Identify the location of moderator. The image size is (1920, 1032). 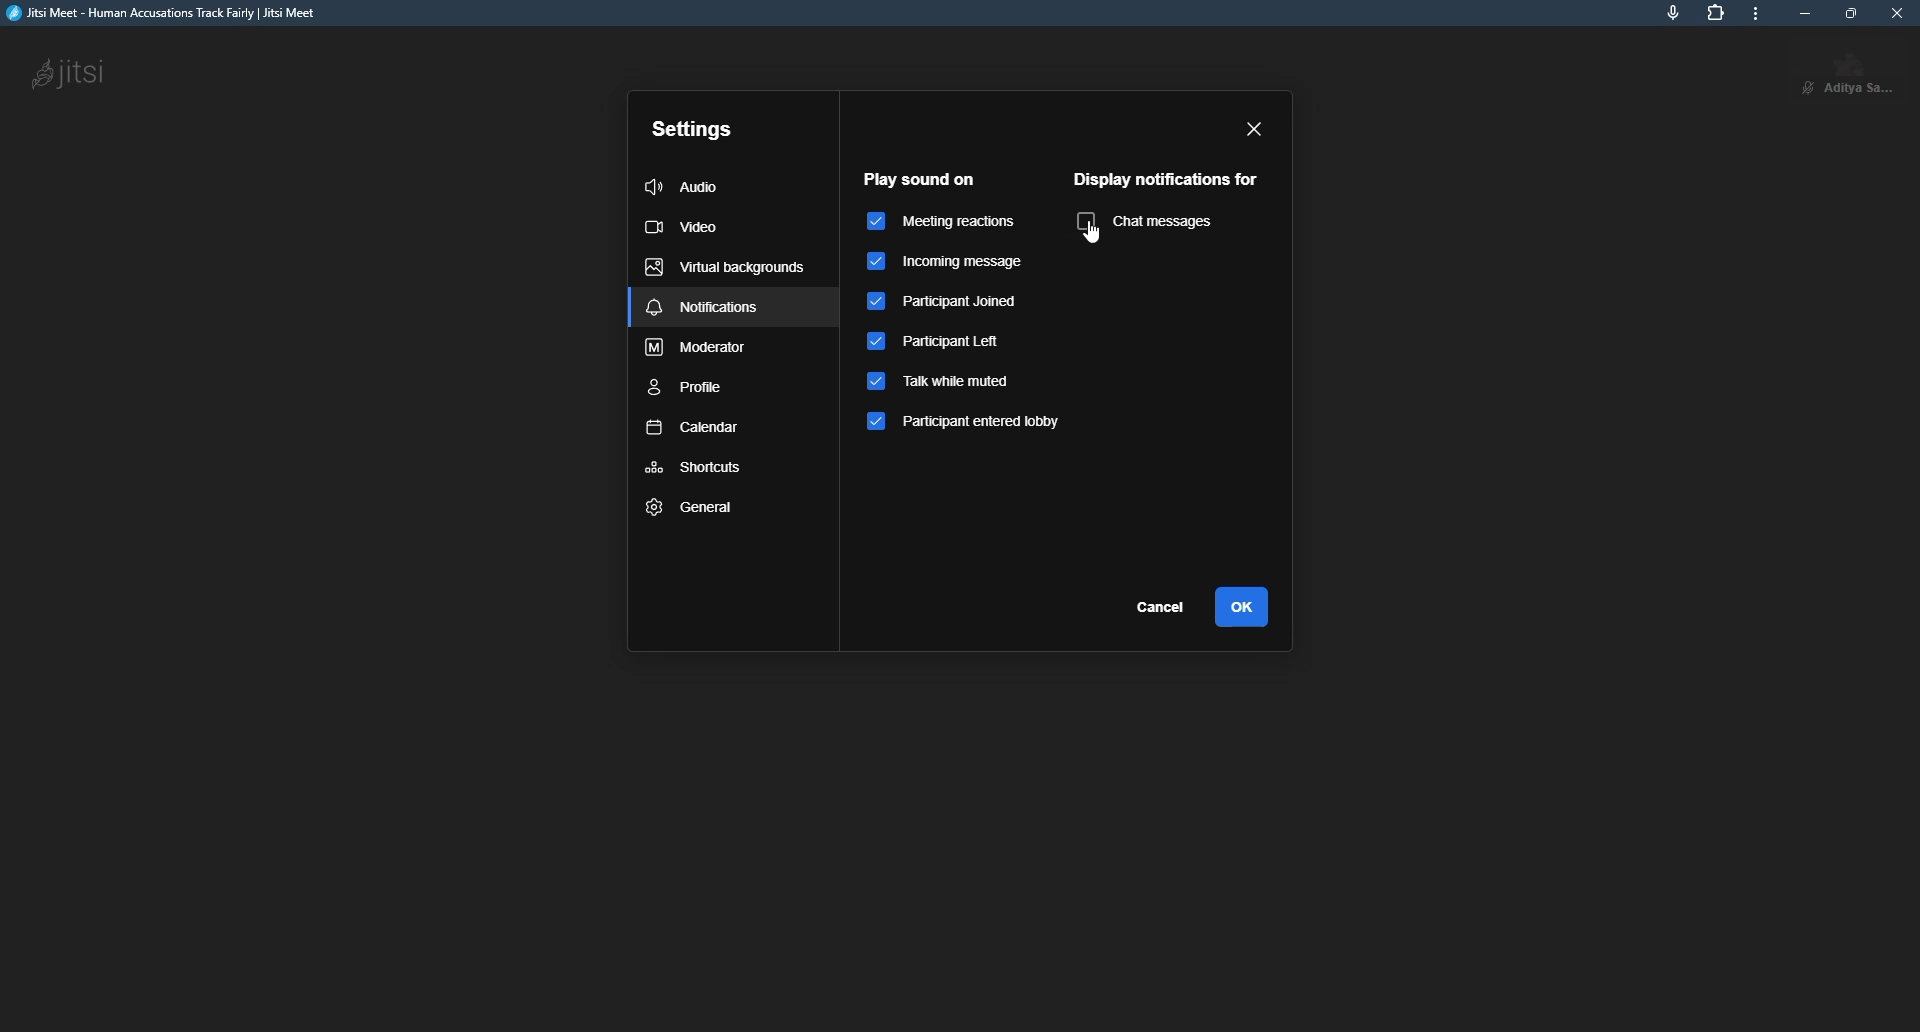
(698, 350).